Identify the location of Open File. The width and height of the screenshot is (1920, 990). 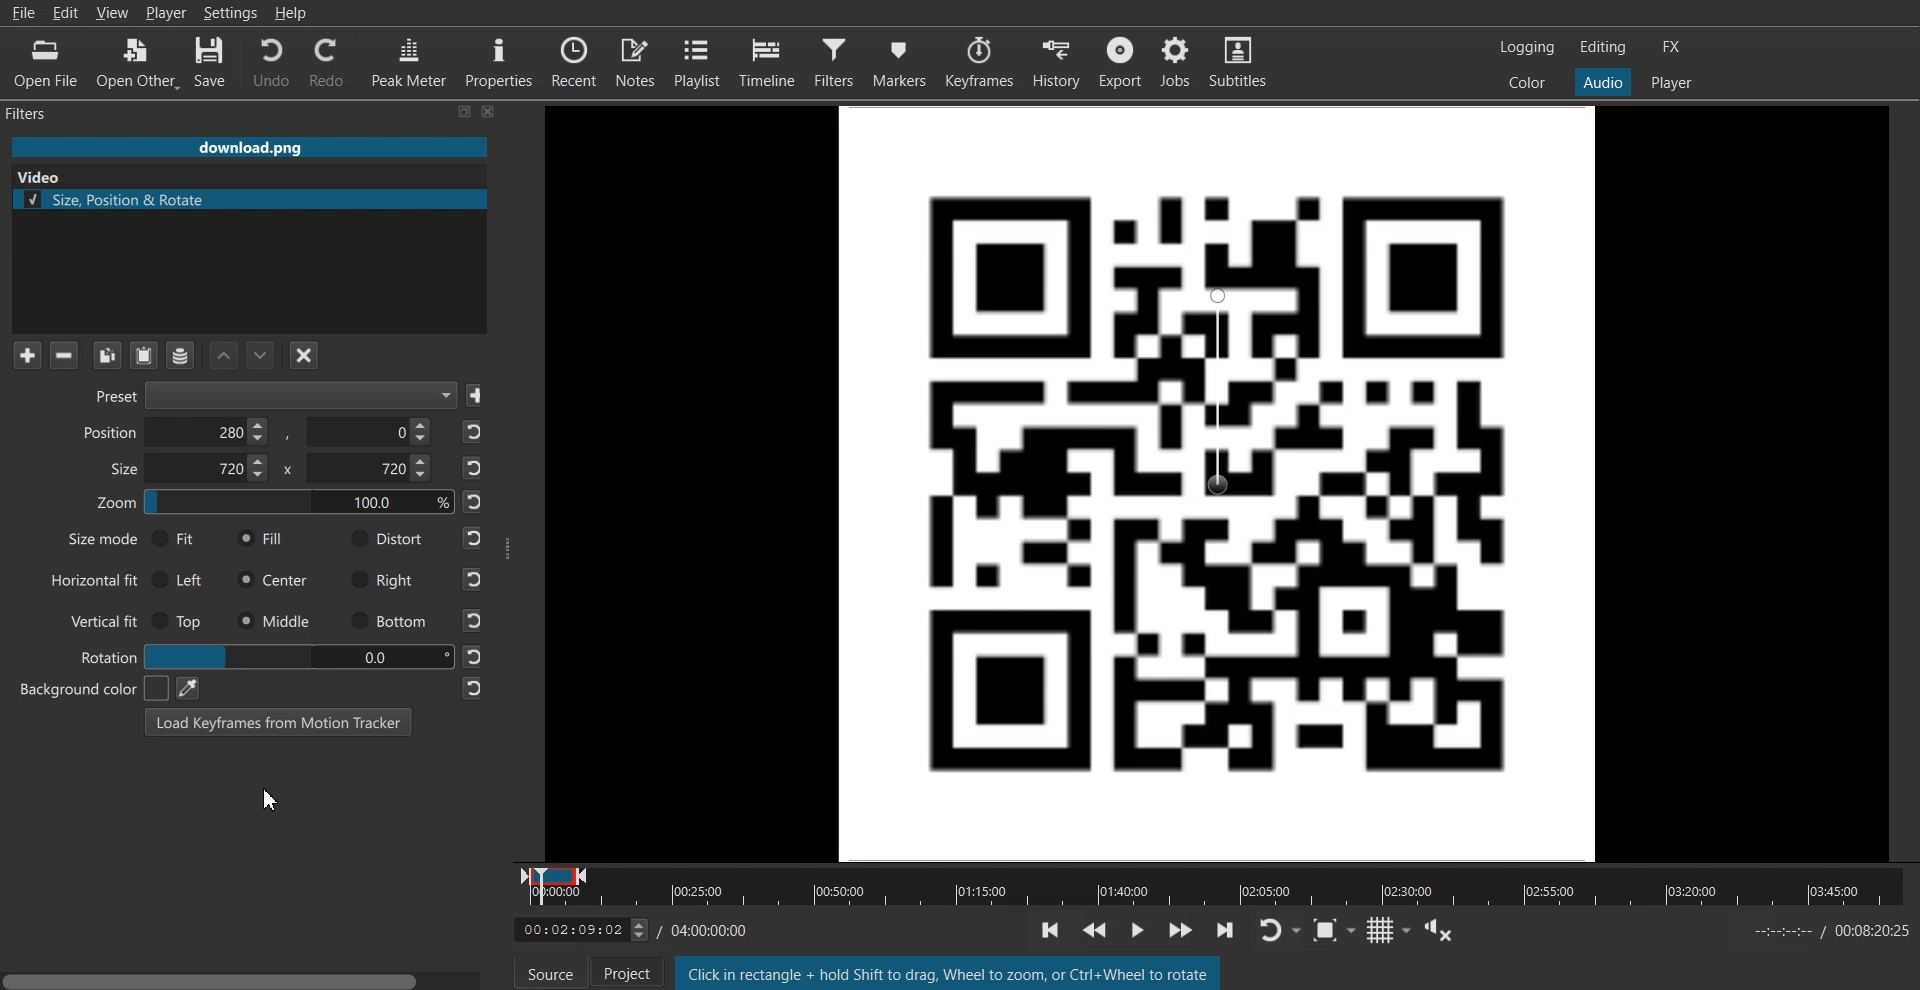
(42, 62).